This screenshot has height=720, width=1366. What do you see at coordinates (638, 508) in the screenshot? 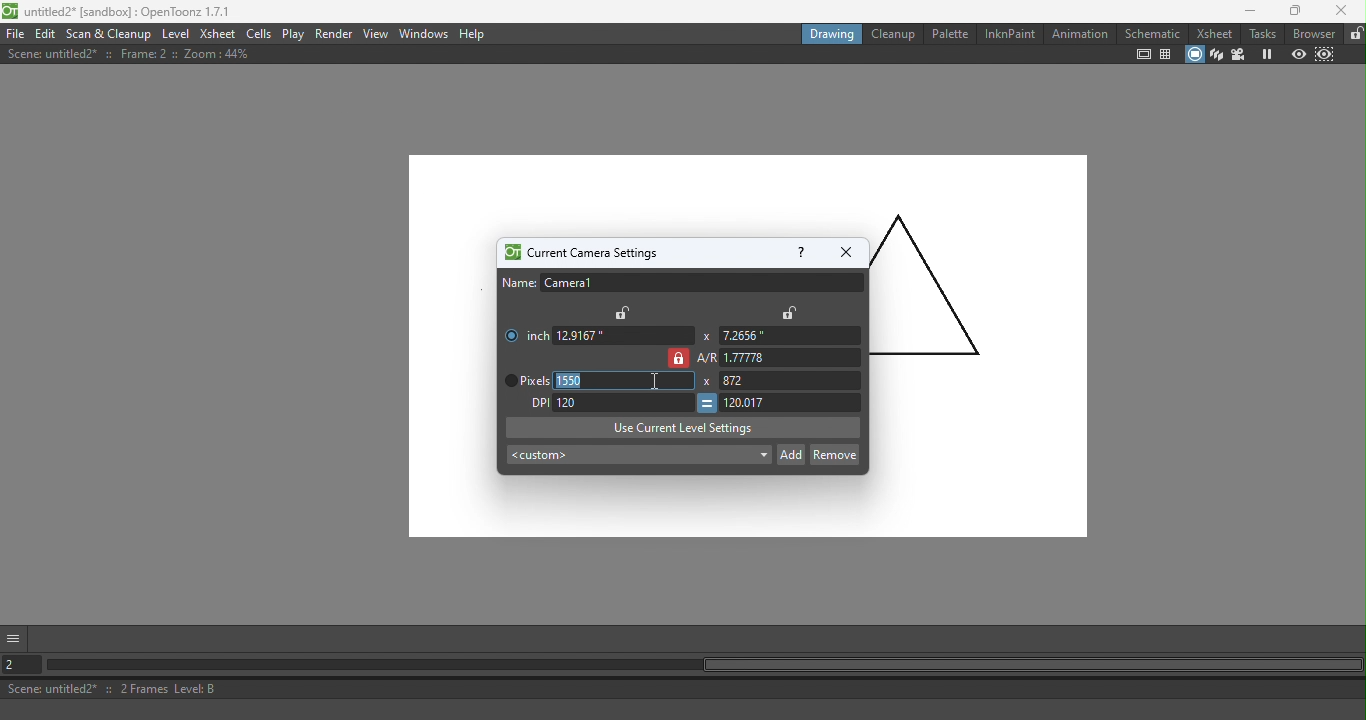
I see `canvas` at bounding box center [638, 508].